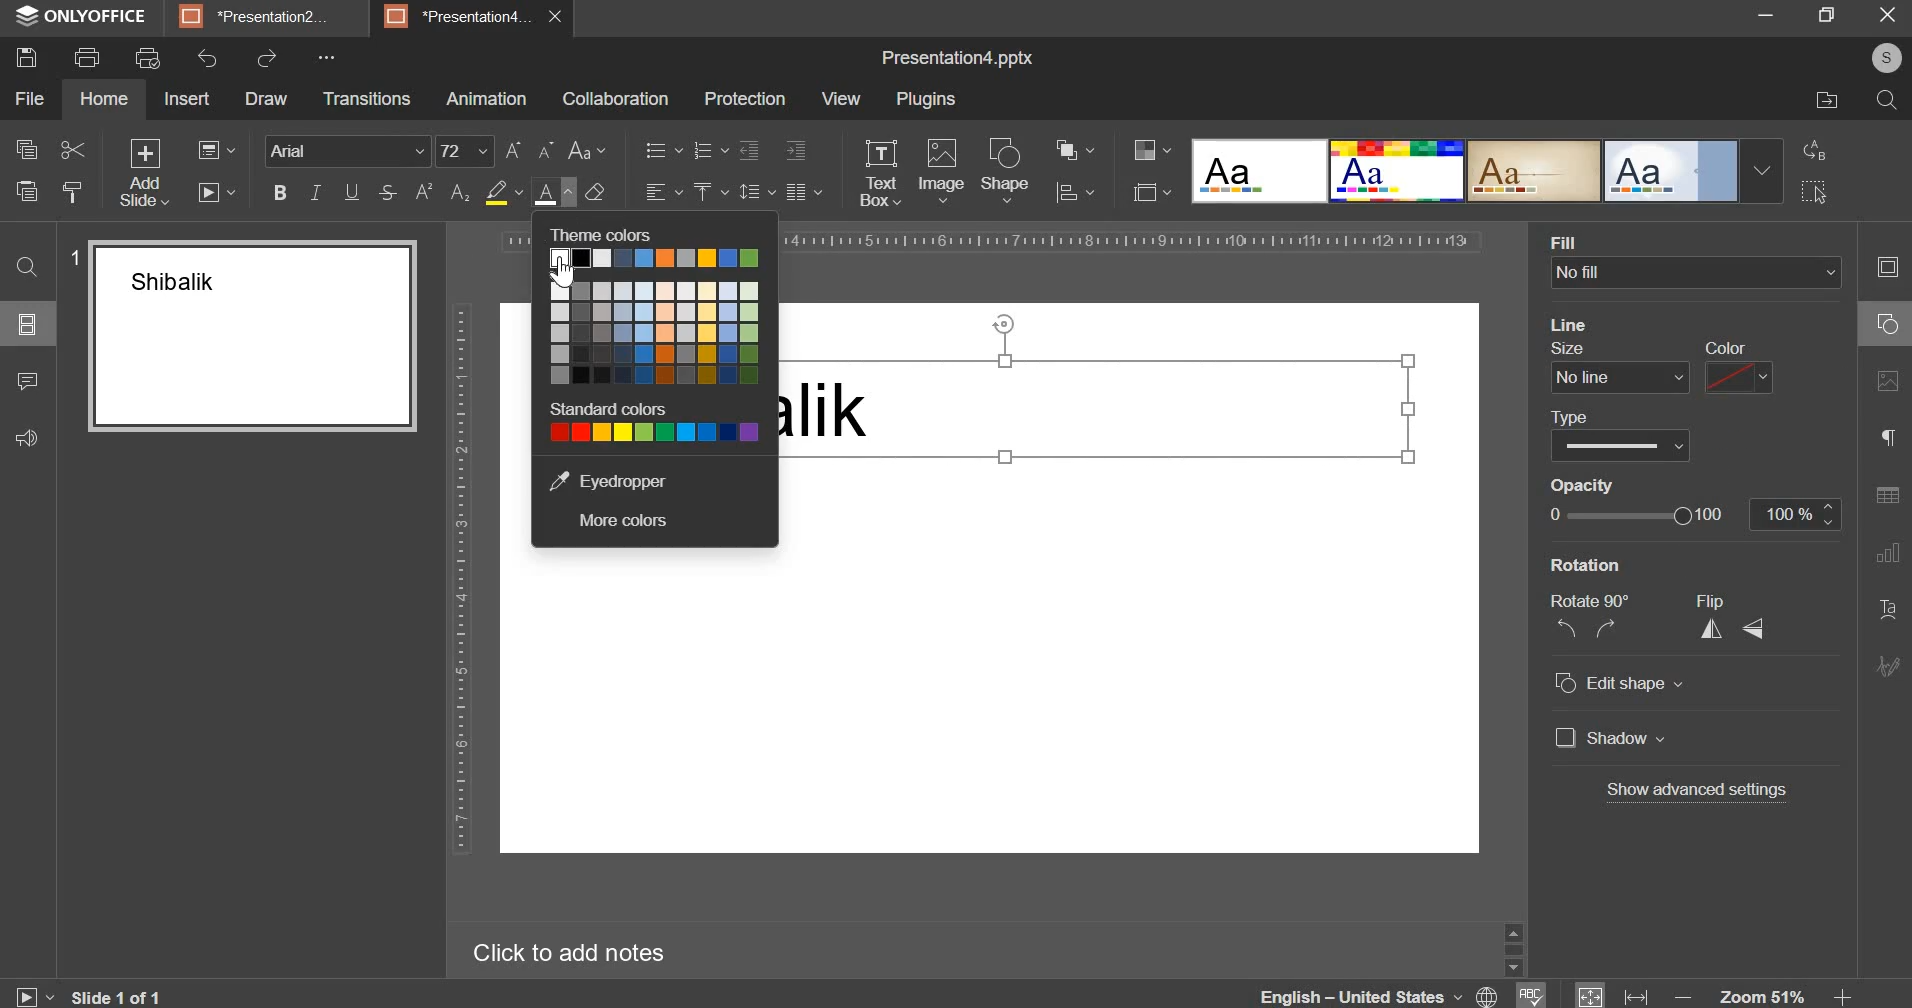 This screenshot has width=1912, height=1008. I want to click on chart, so click(1883, 561).